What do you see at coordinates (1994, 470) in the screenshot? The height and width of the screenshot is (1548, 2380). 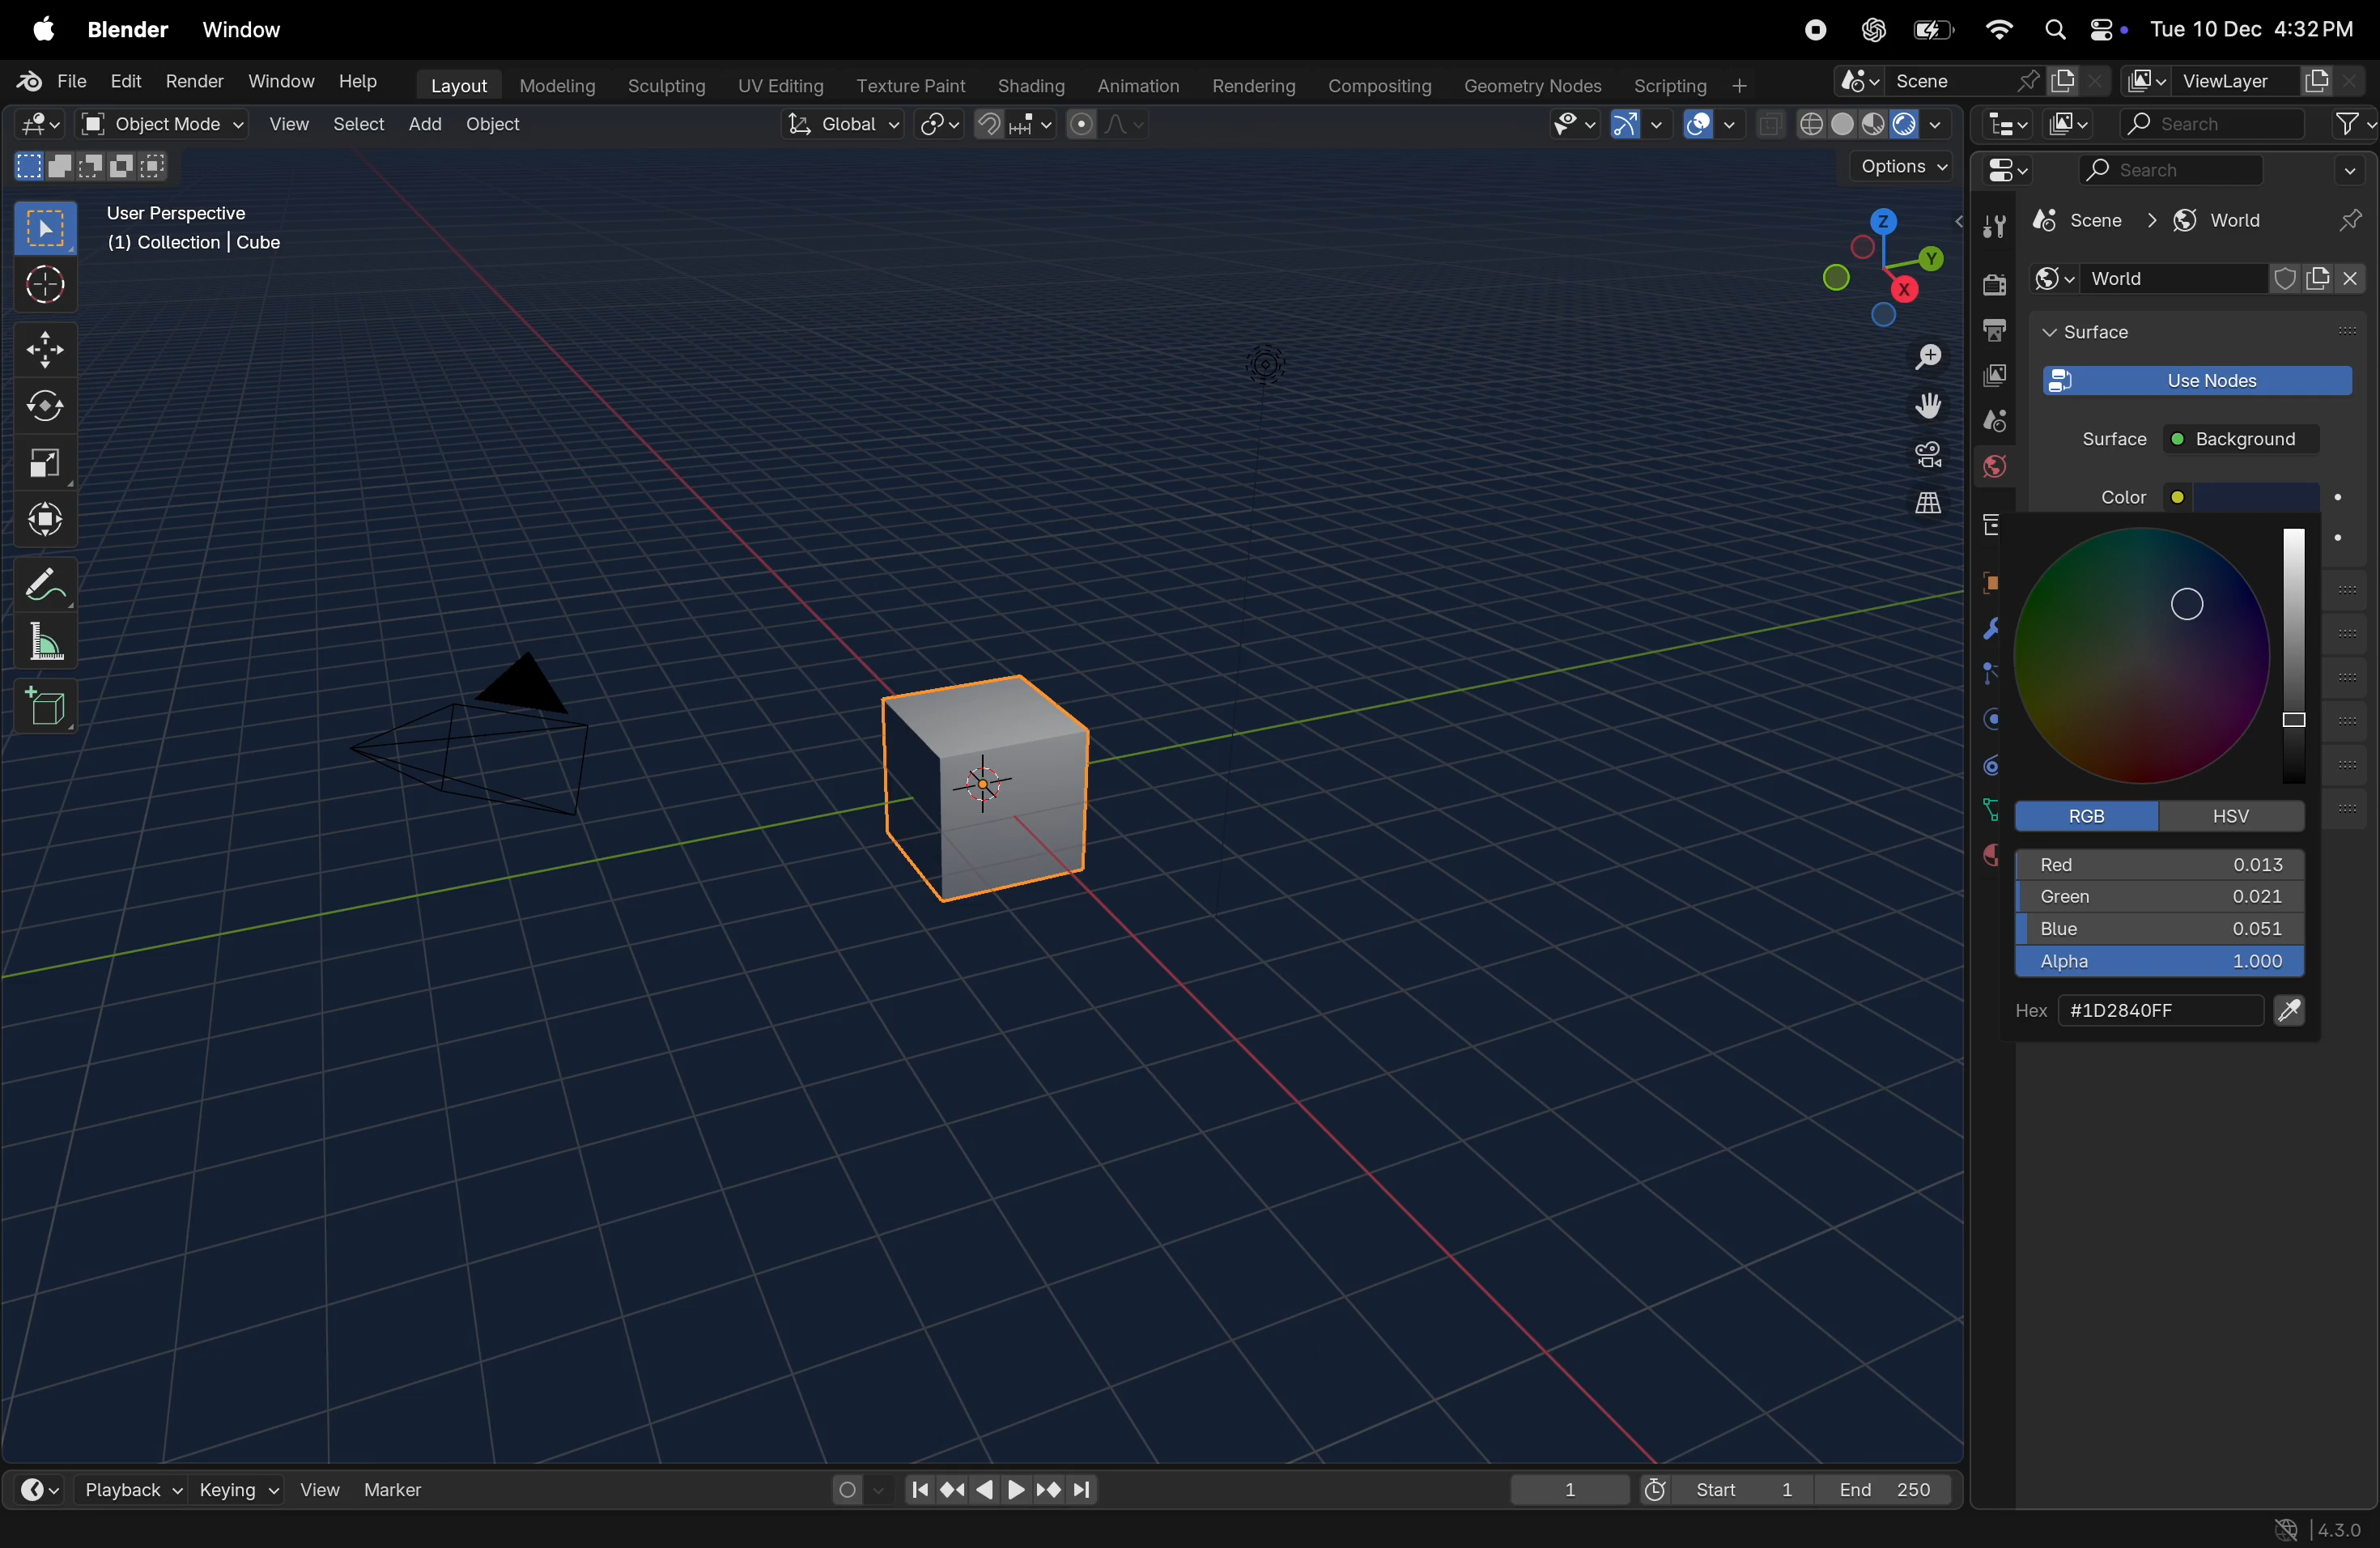 I see `World` at bounding box center [1994, 470].